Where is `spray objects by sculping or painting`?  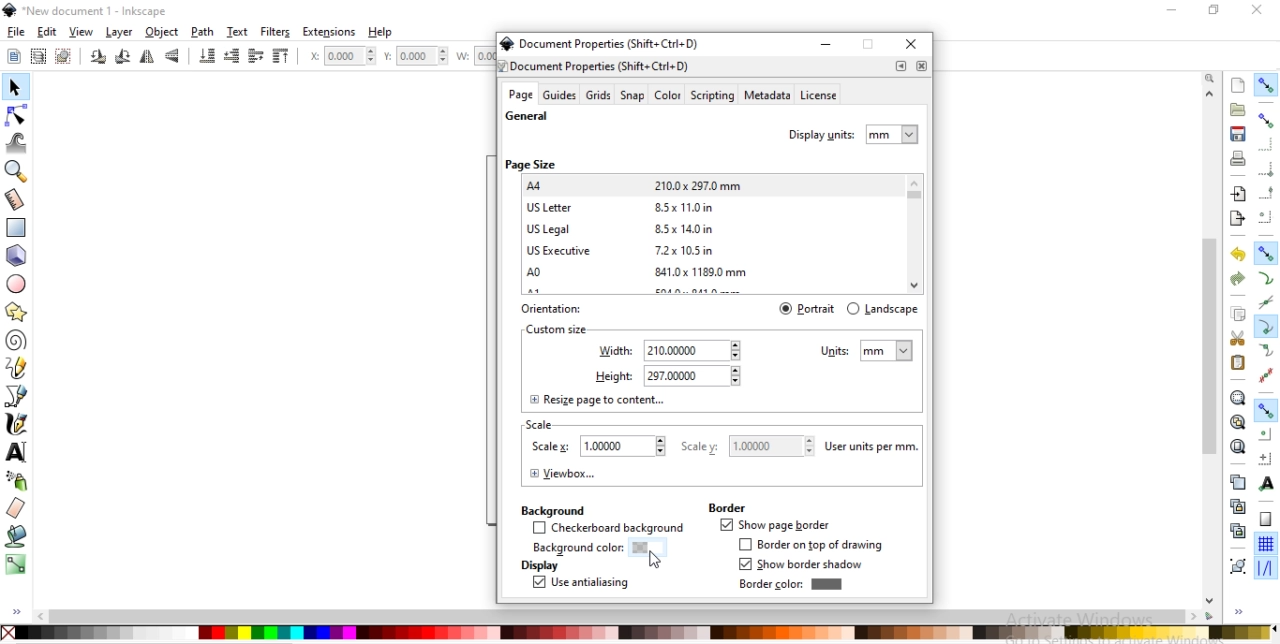
spray objects by sculping or painting is located at coordinates (21, 480).